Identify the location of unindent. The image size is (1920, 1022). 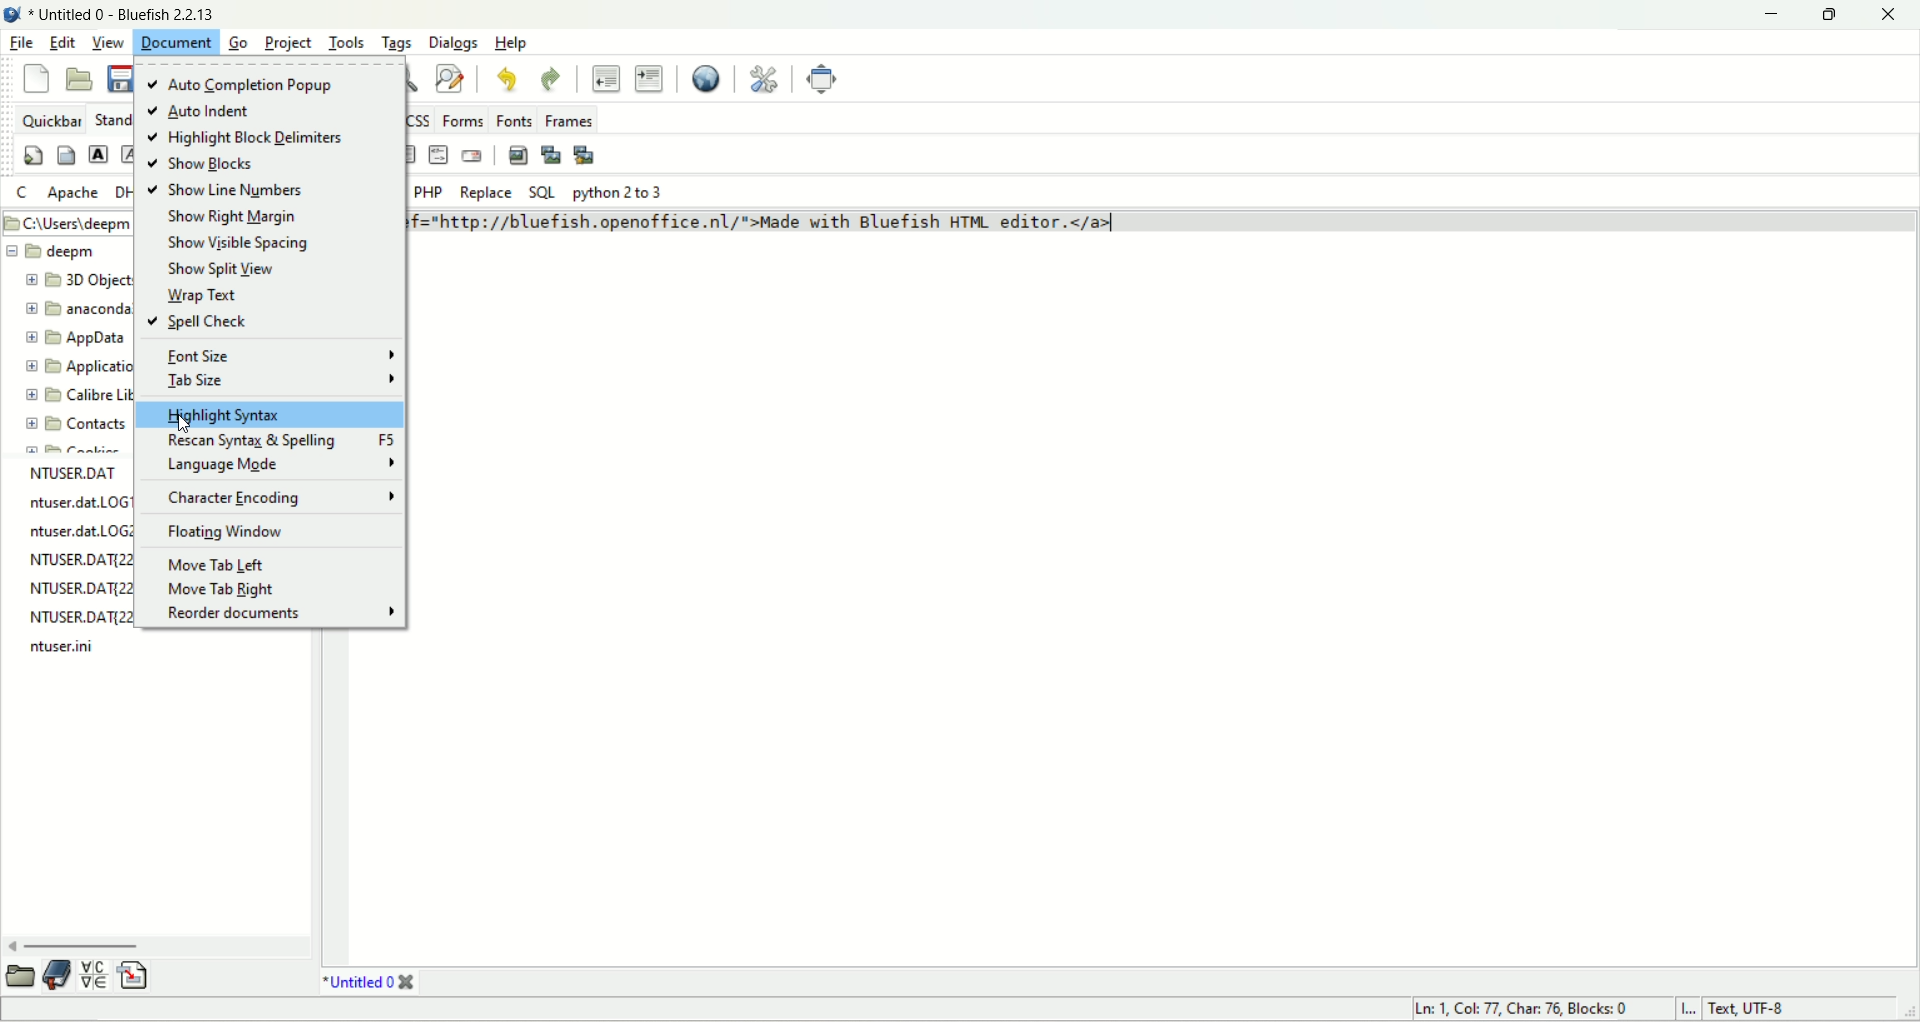
(602, 78).